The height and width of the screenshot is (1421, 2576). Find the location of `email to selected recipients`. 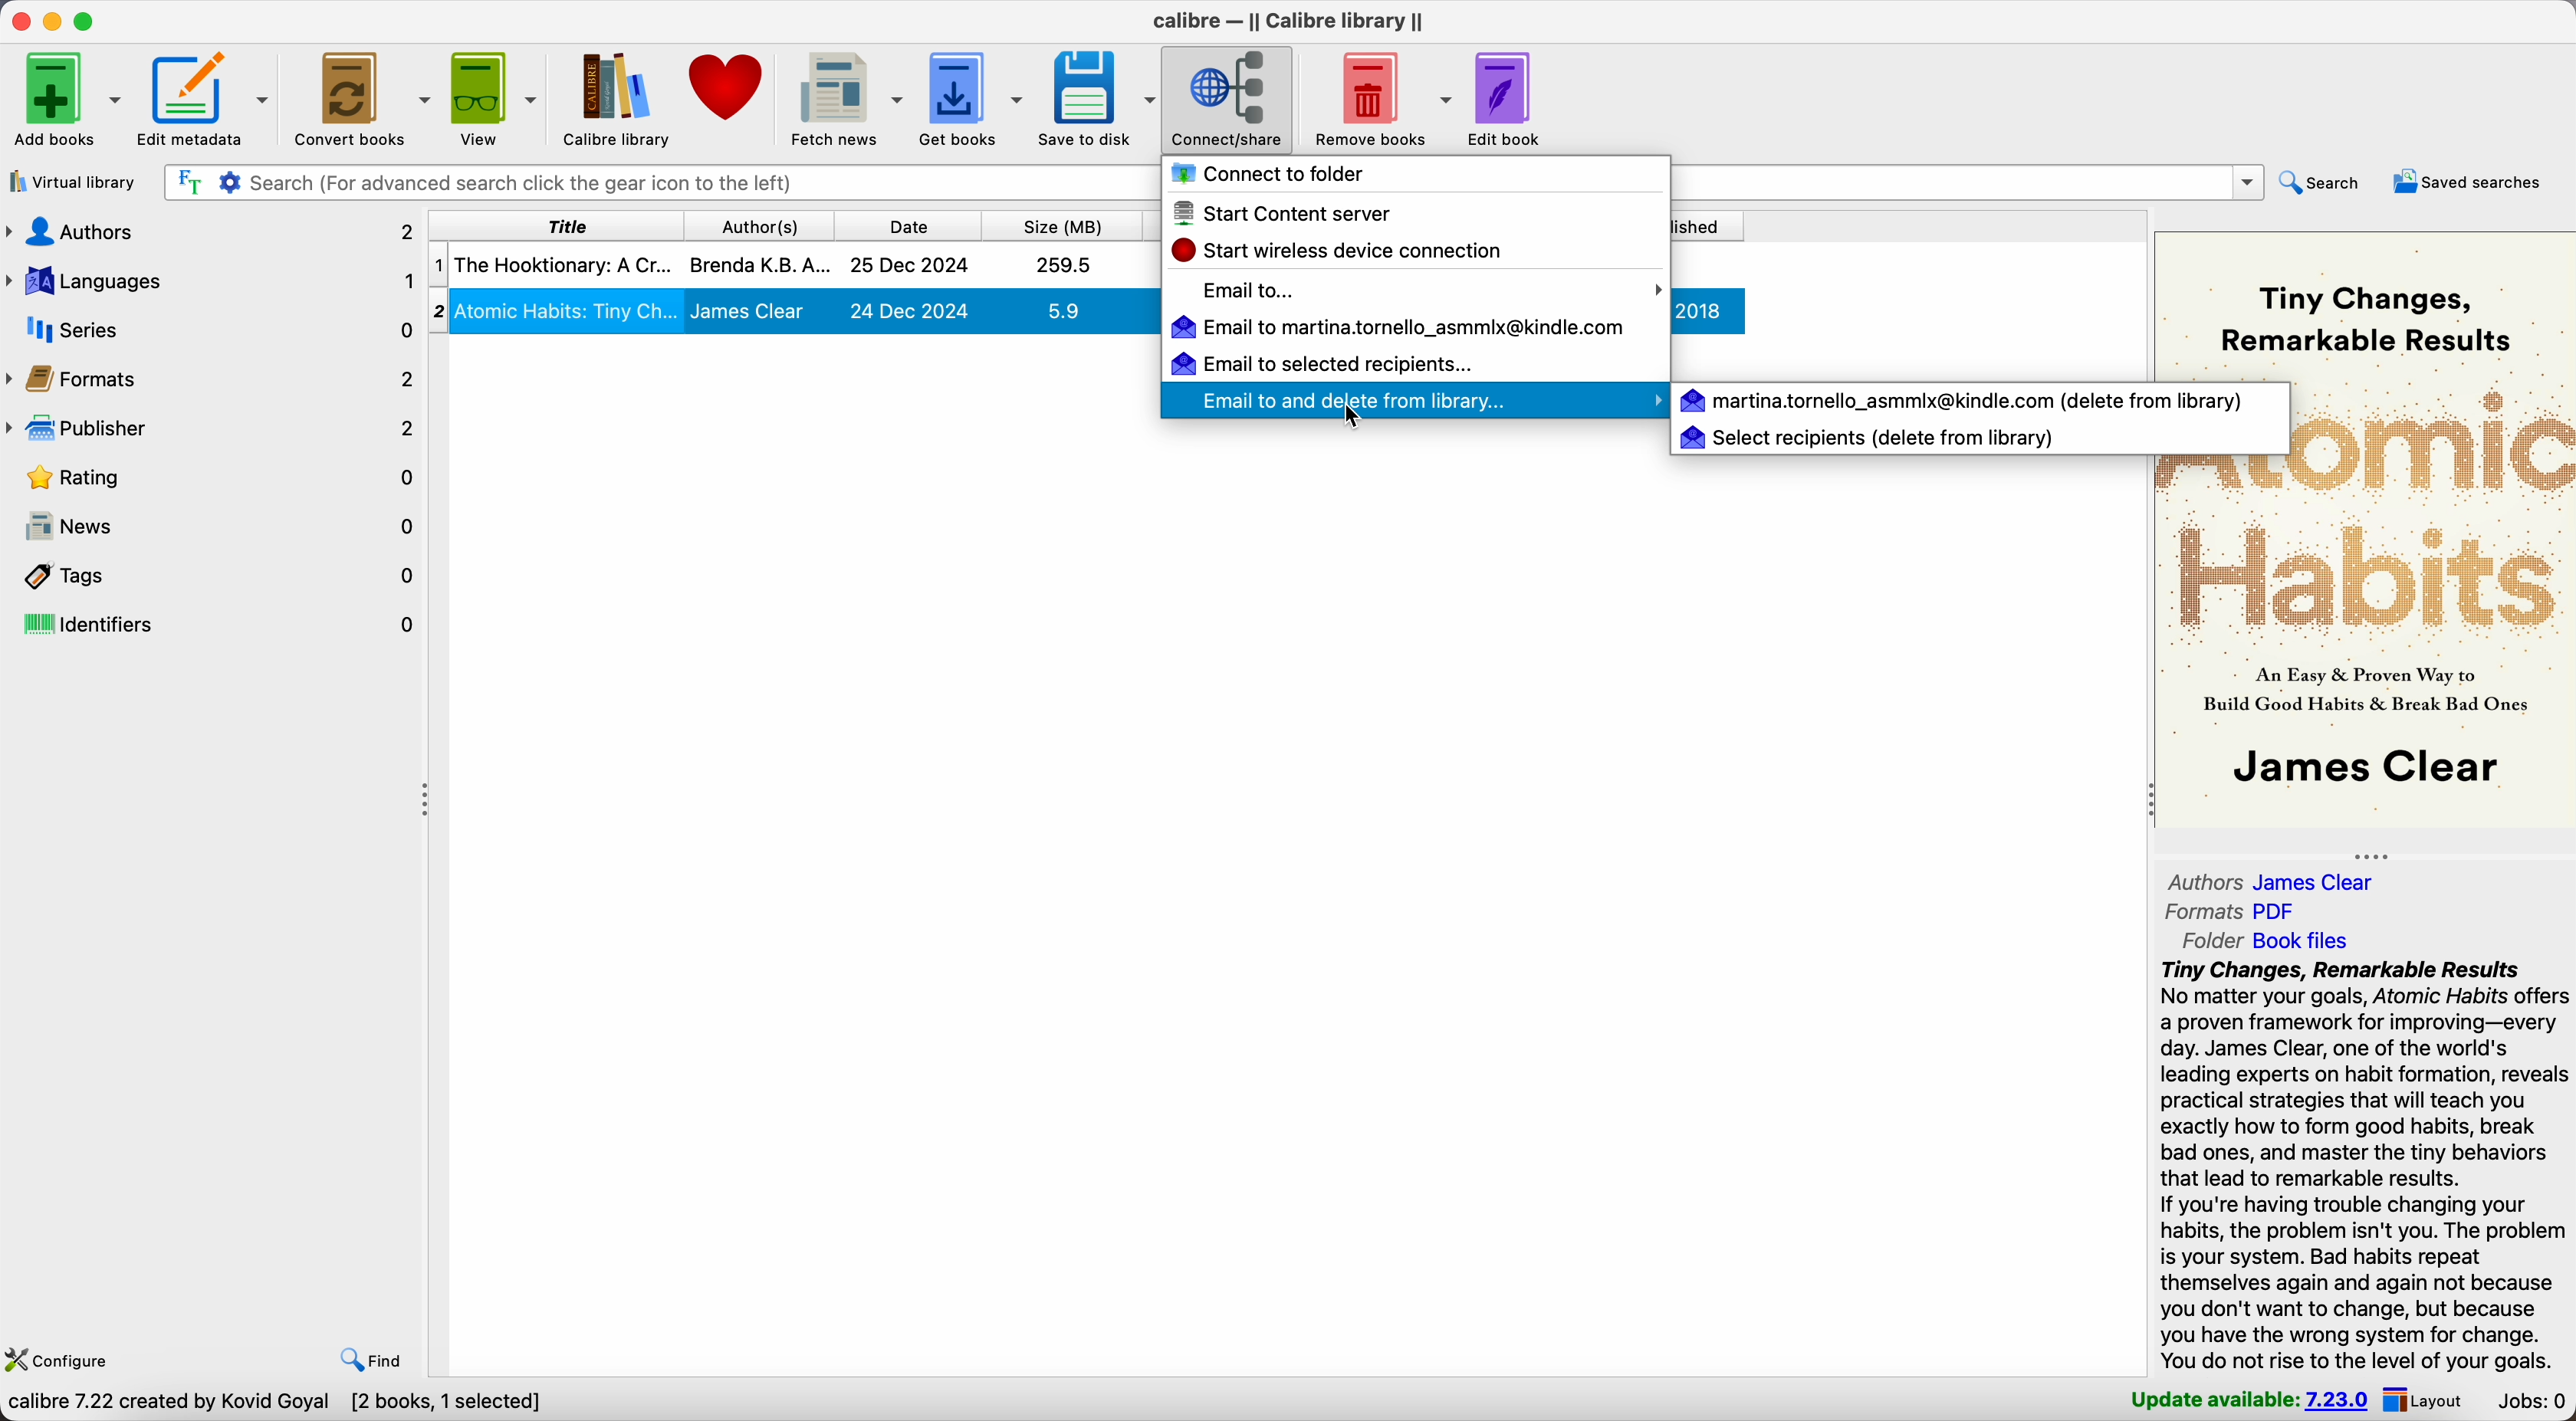

email to selected recipients is located at coordinates (1320, 362).